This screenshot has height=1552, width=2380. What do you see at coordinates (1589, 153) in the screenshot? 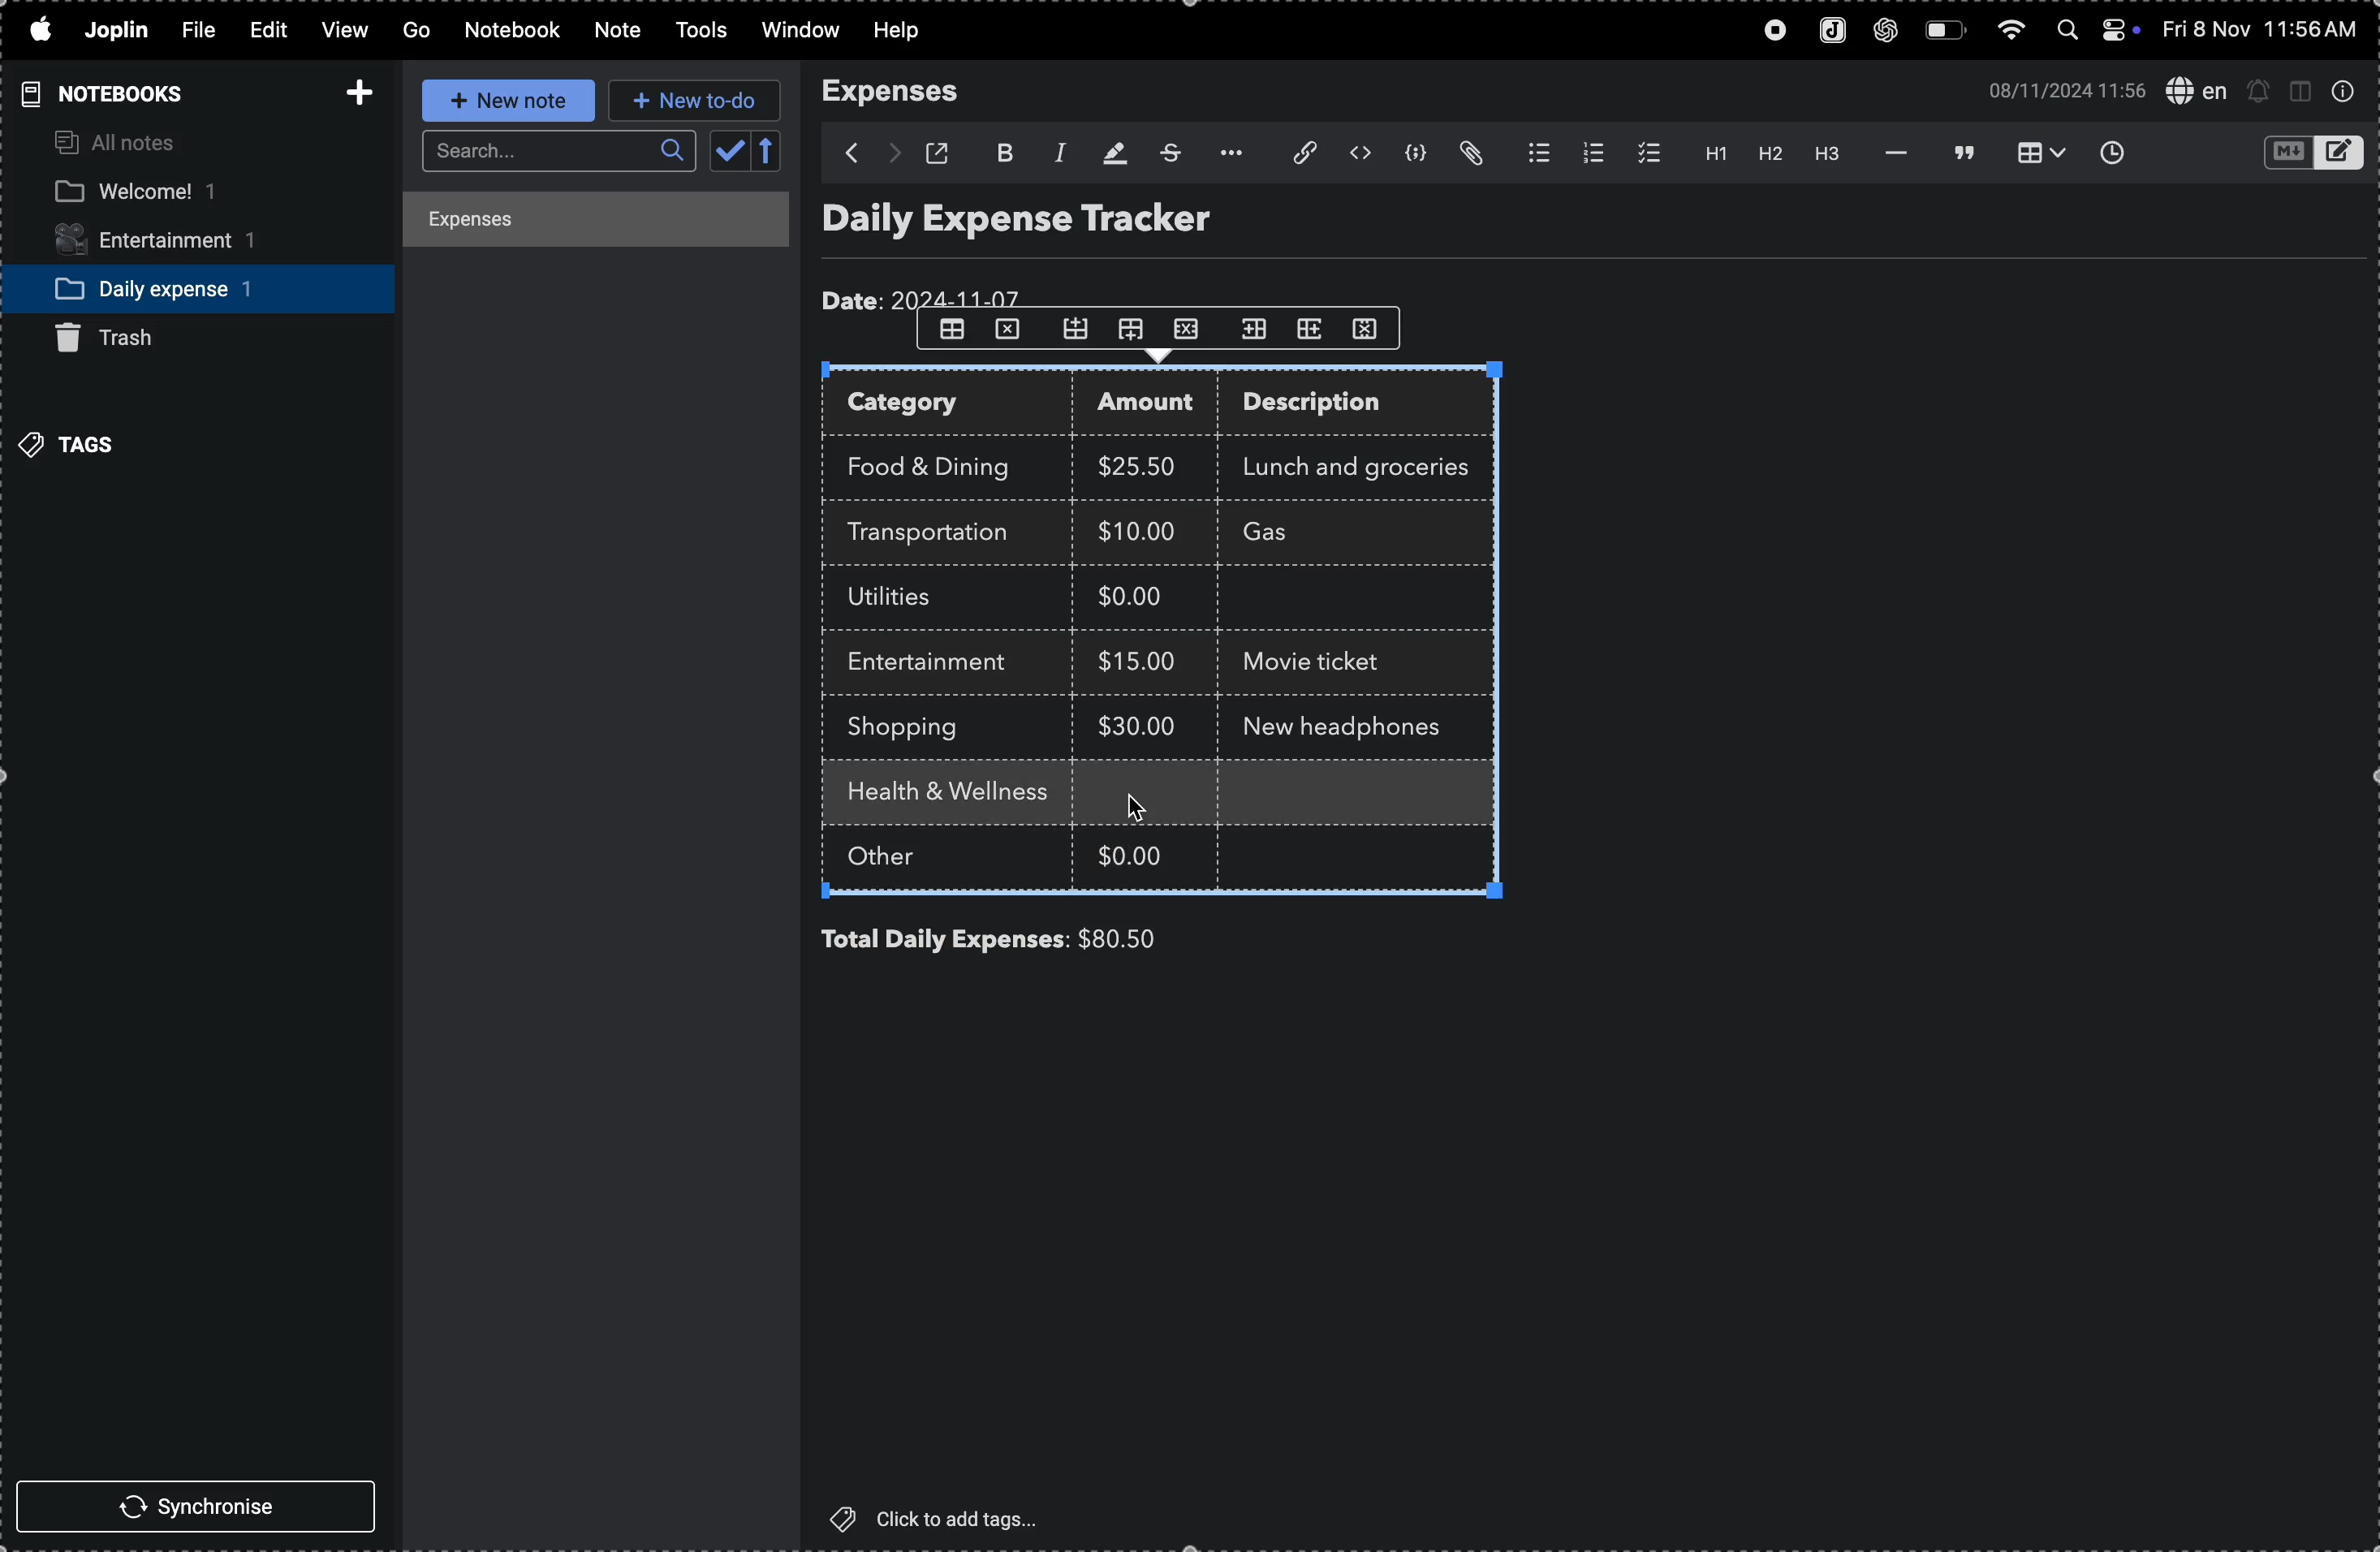
I see `numberlist` at bounding box center [1589, 153].